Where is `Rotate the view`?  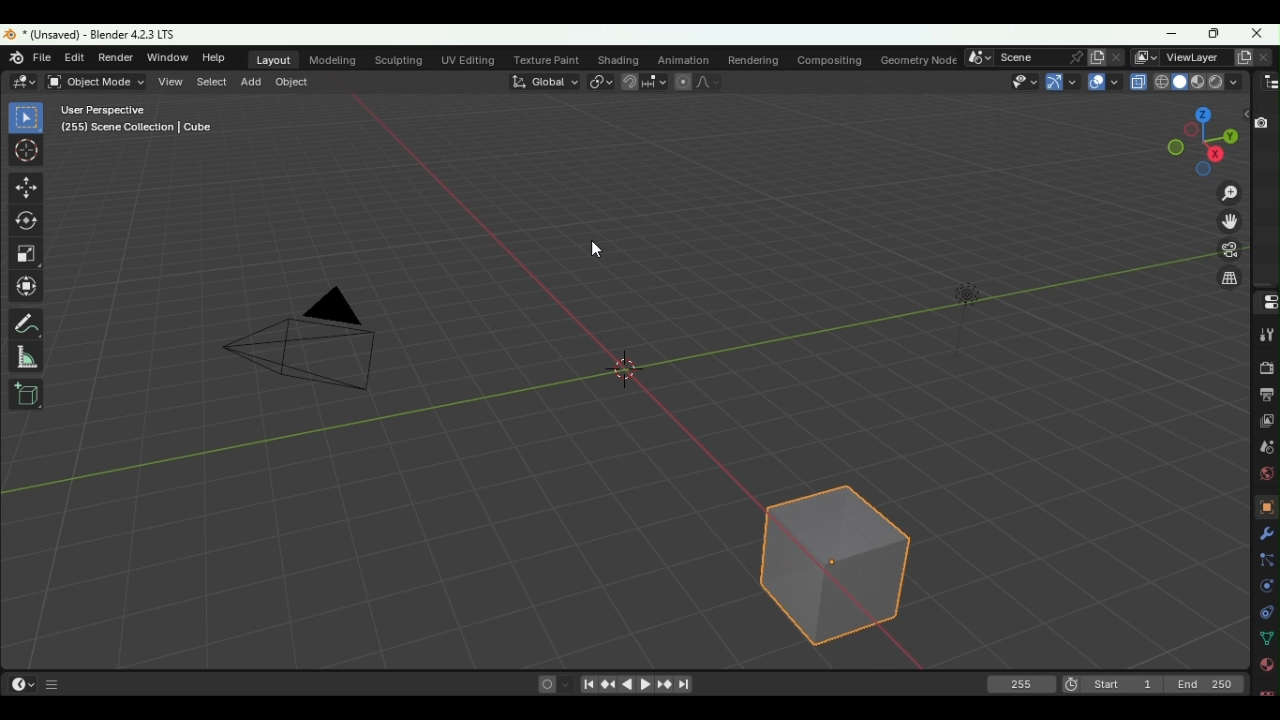
Rotate the view is located at coordinates (1200, 171).